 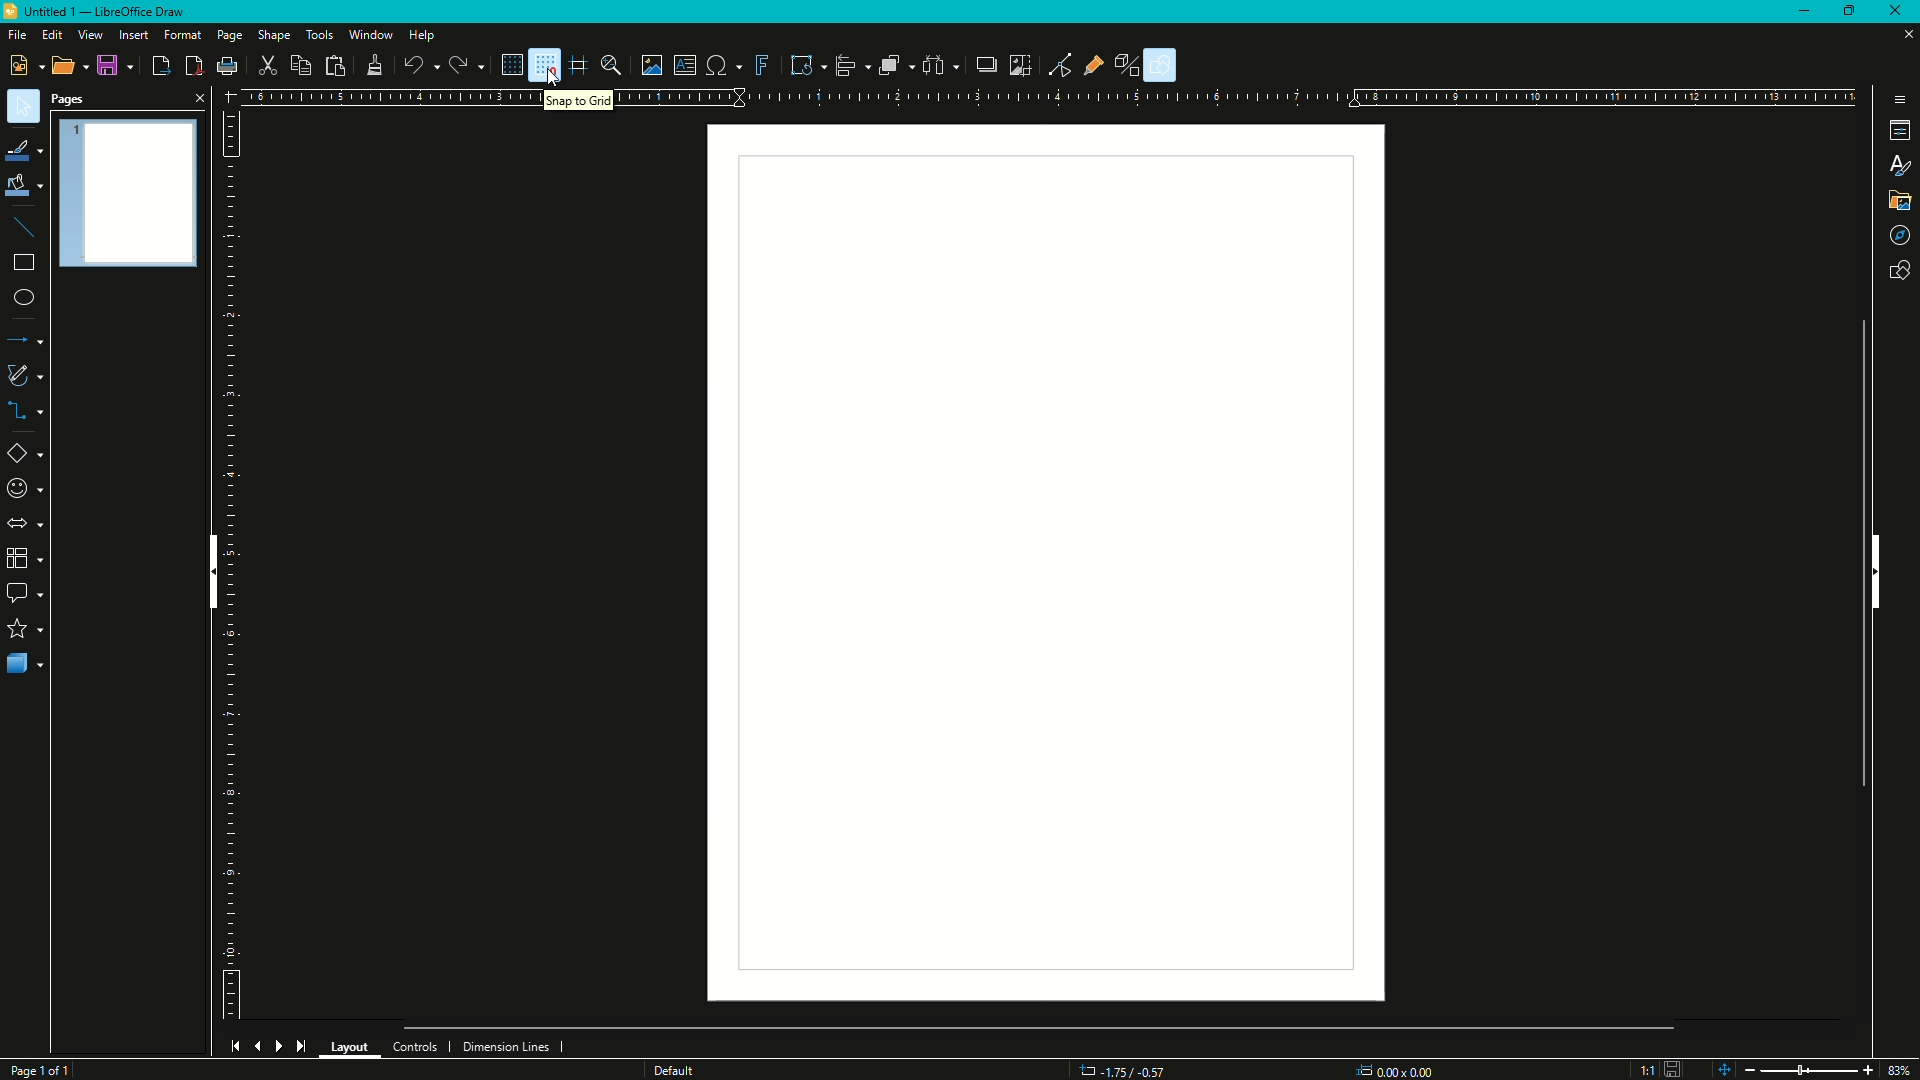 What do you see at coordinates (257, 1042) in the screenshot?
I see `Previous page` at bounding box center [257, 1042].